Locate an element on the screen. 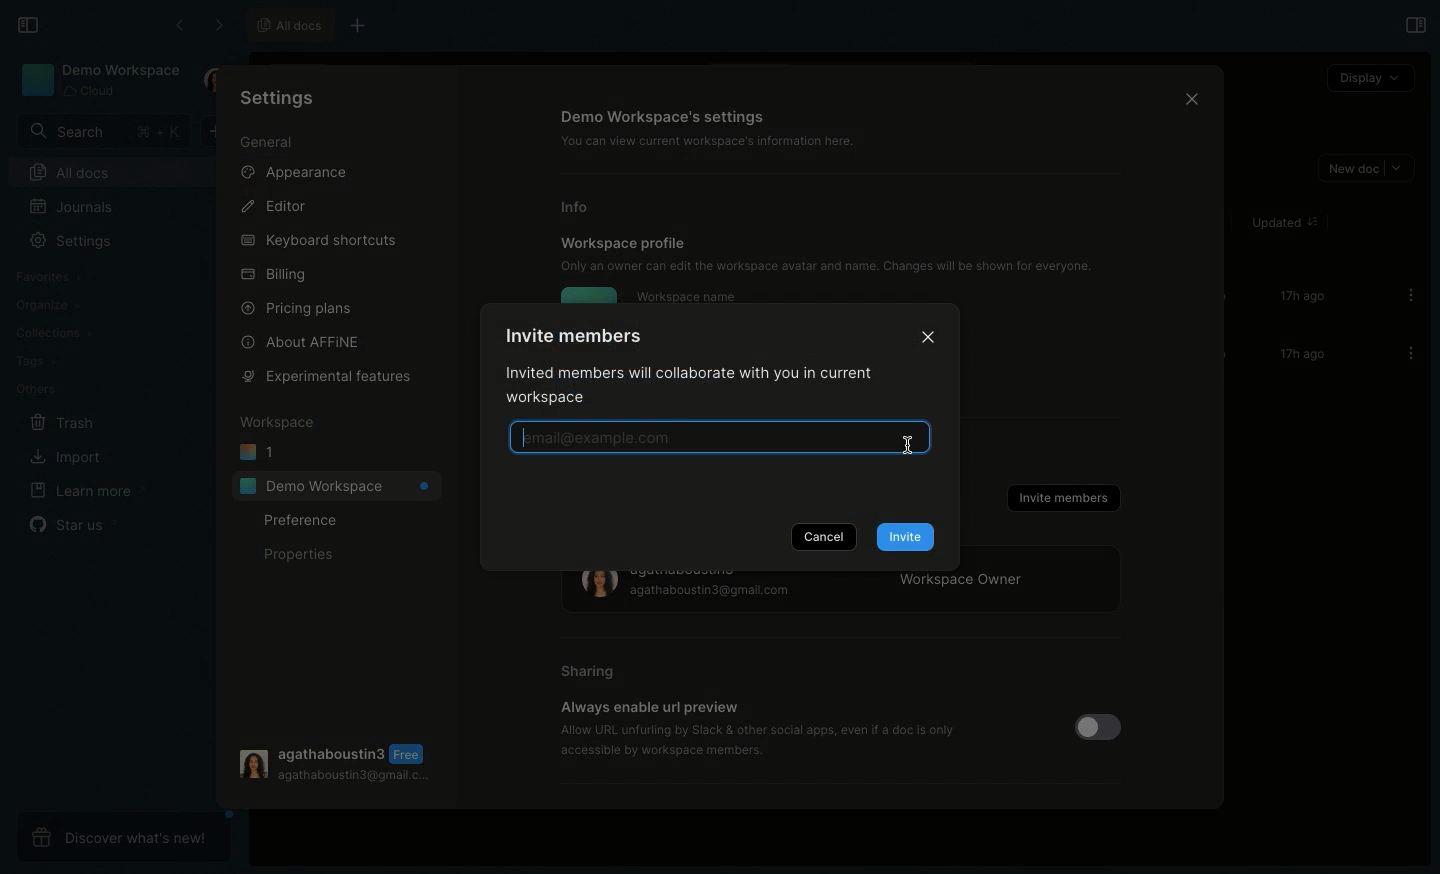  Import is located at coordinates (62, 455).